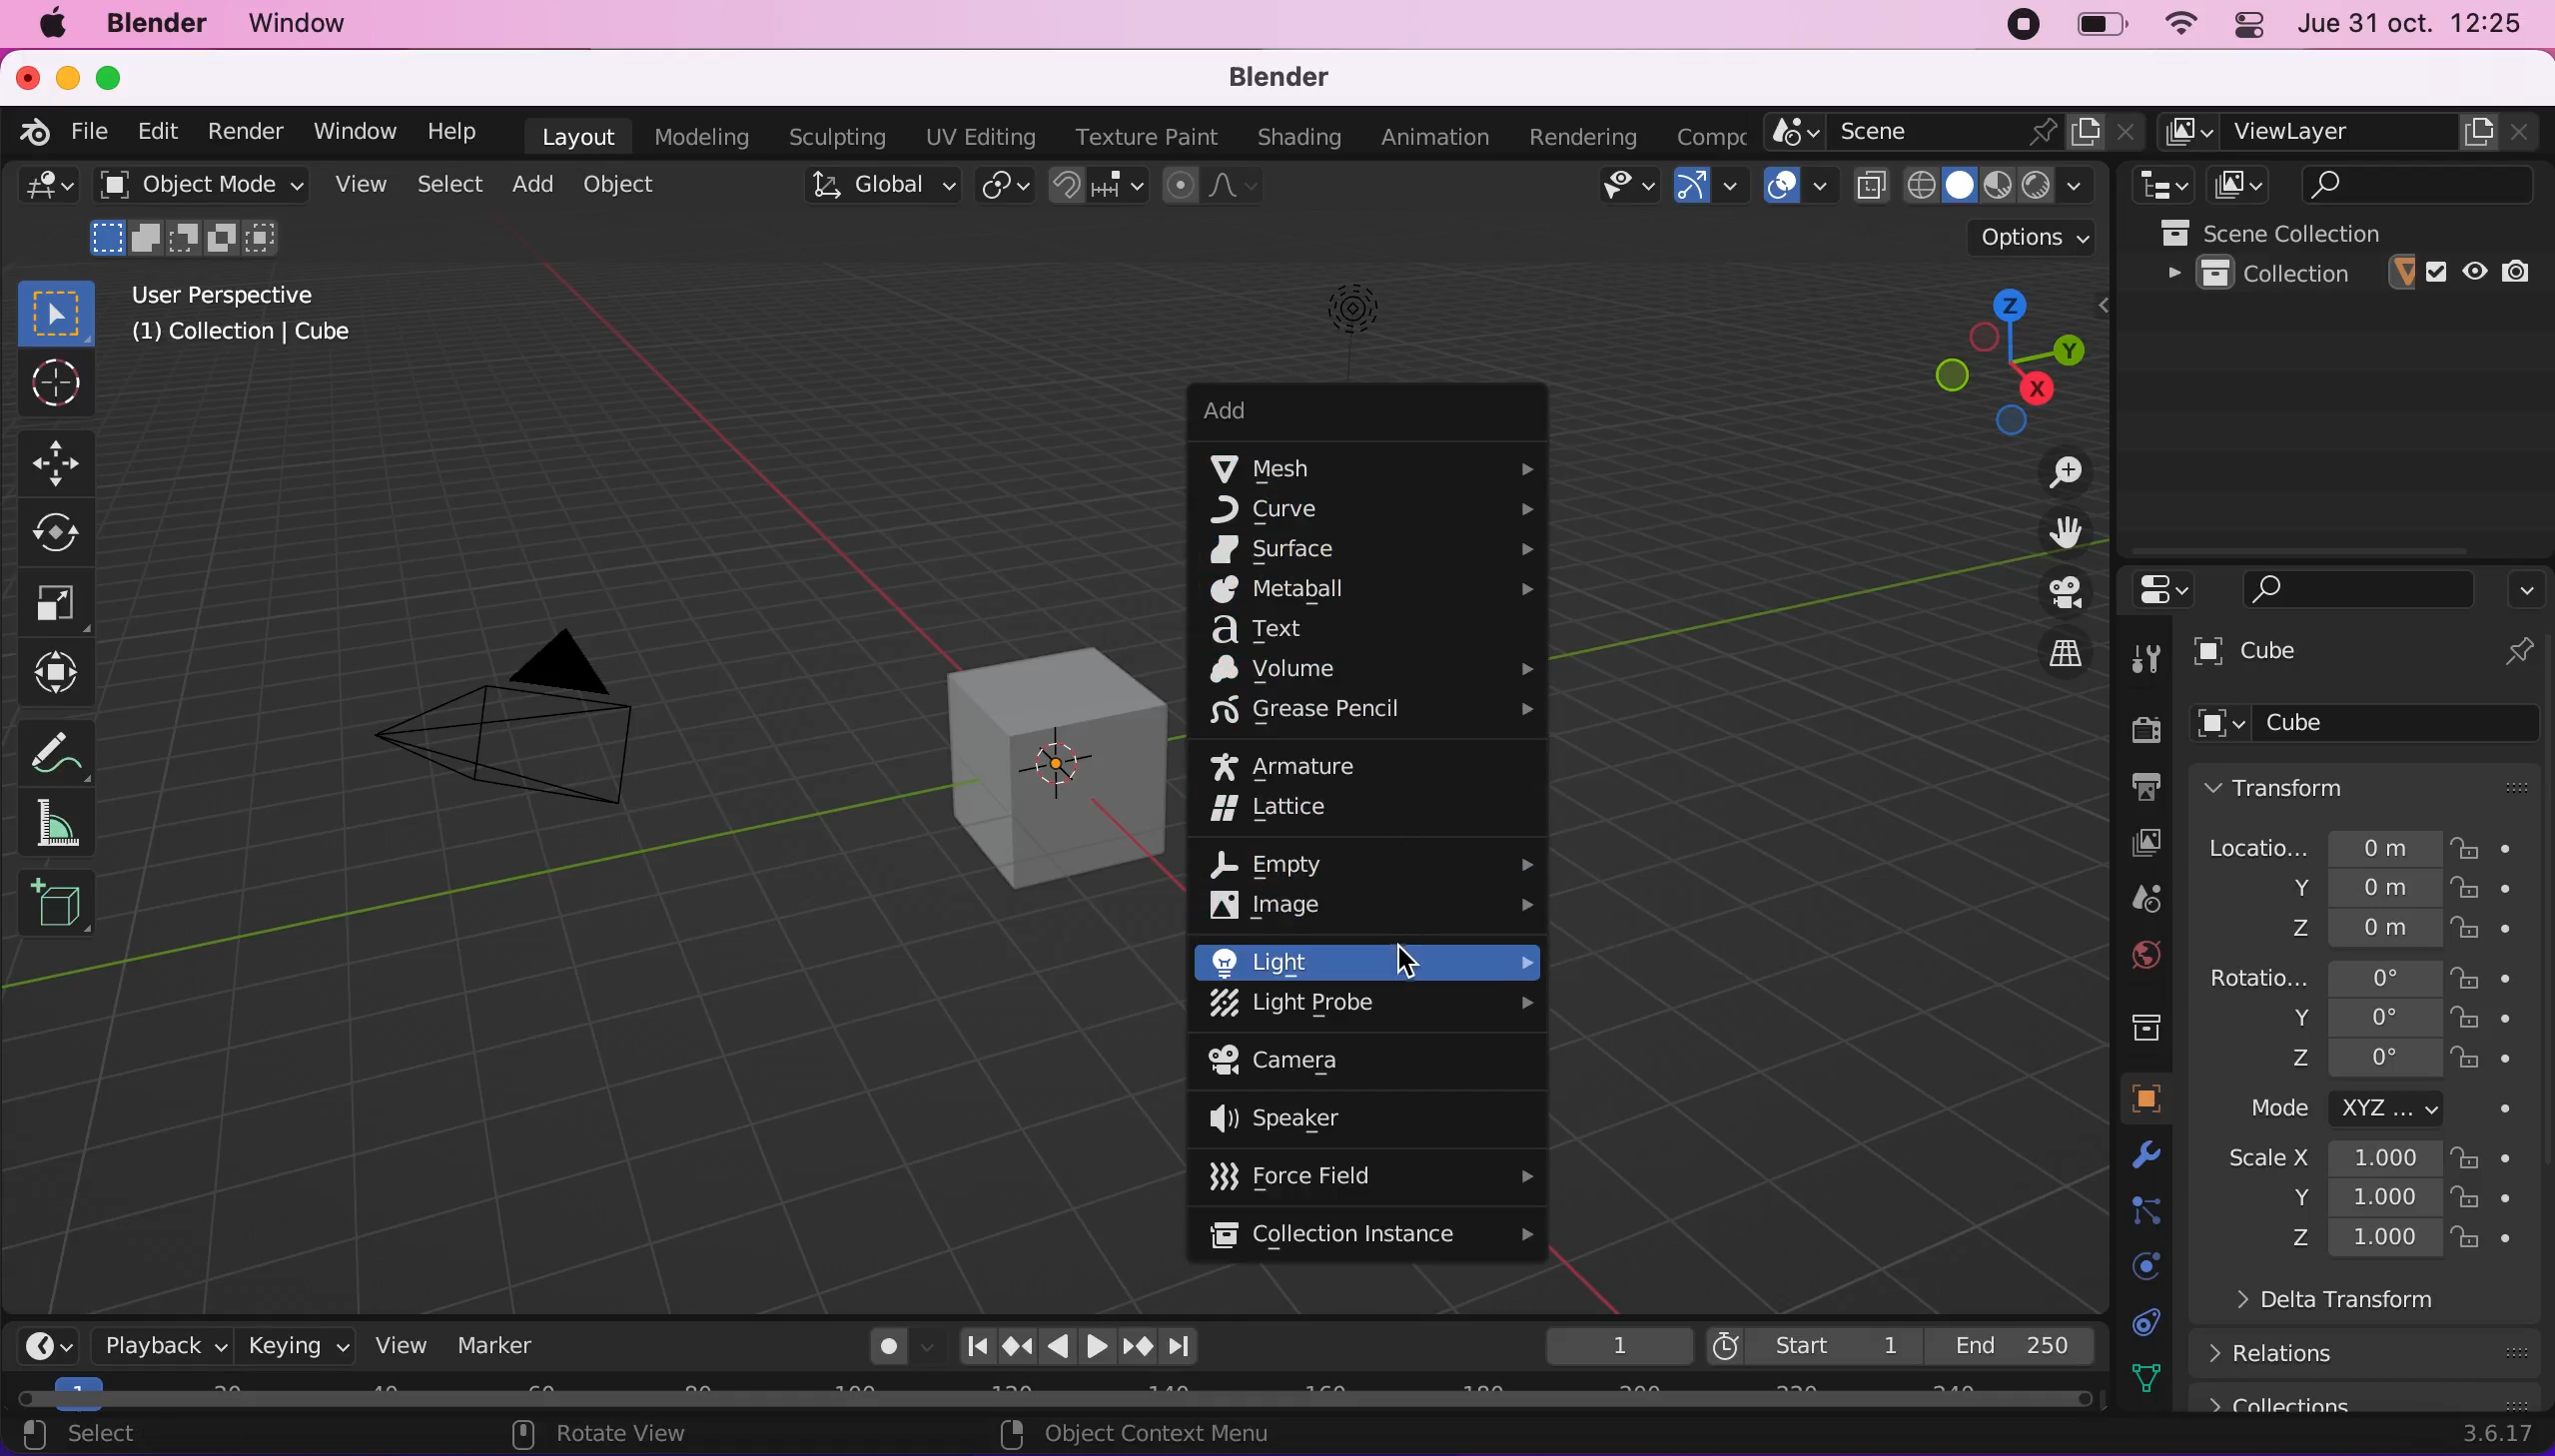 The width and height of the screenshot is (2555, 1456). I want to click on options, so click(2526, 584).